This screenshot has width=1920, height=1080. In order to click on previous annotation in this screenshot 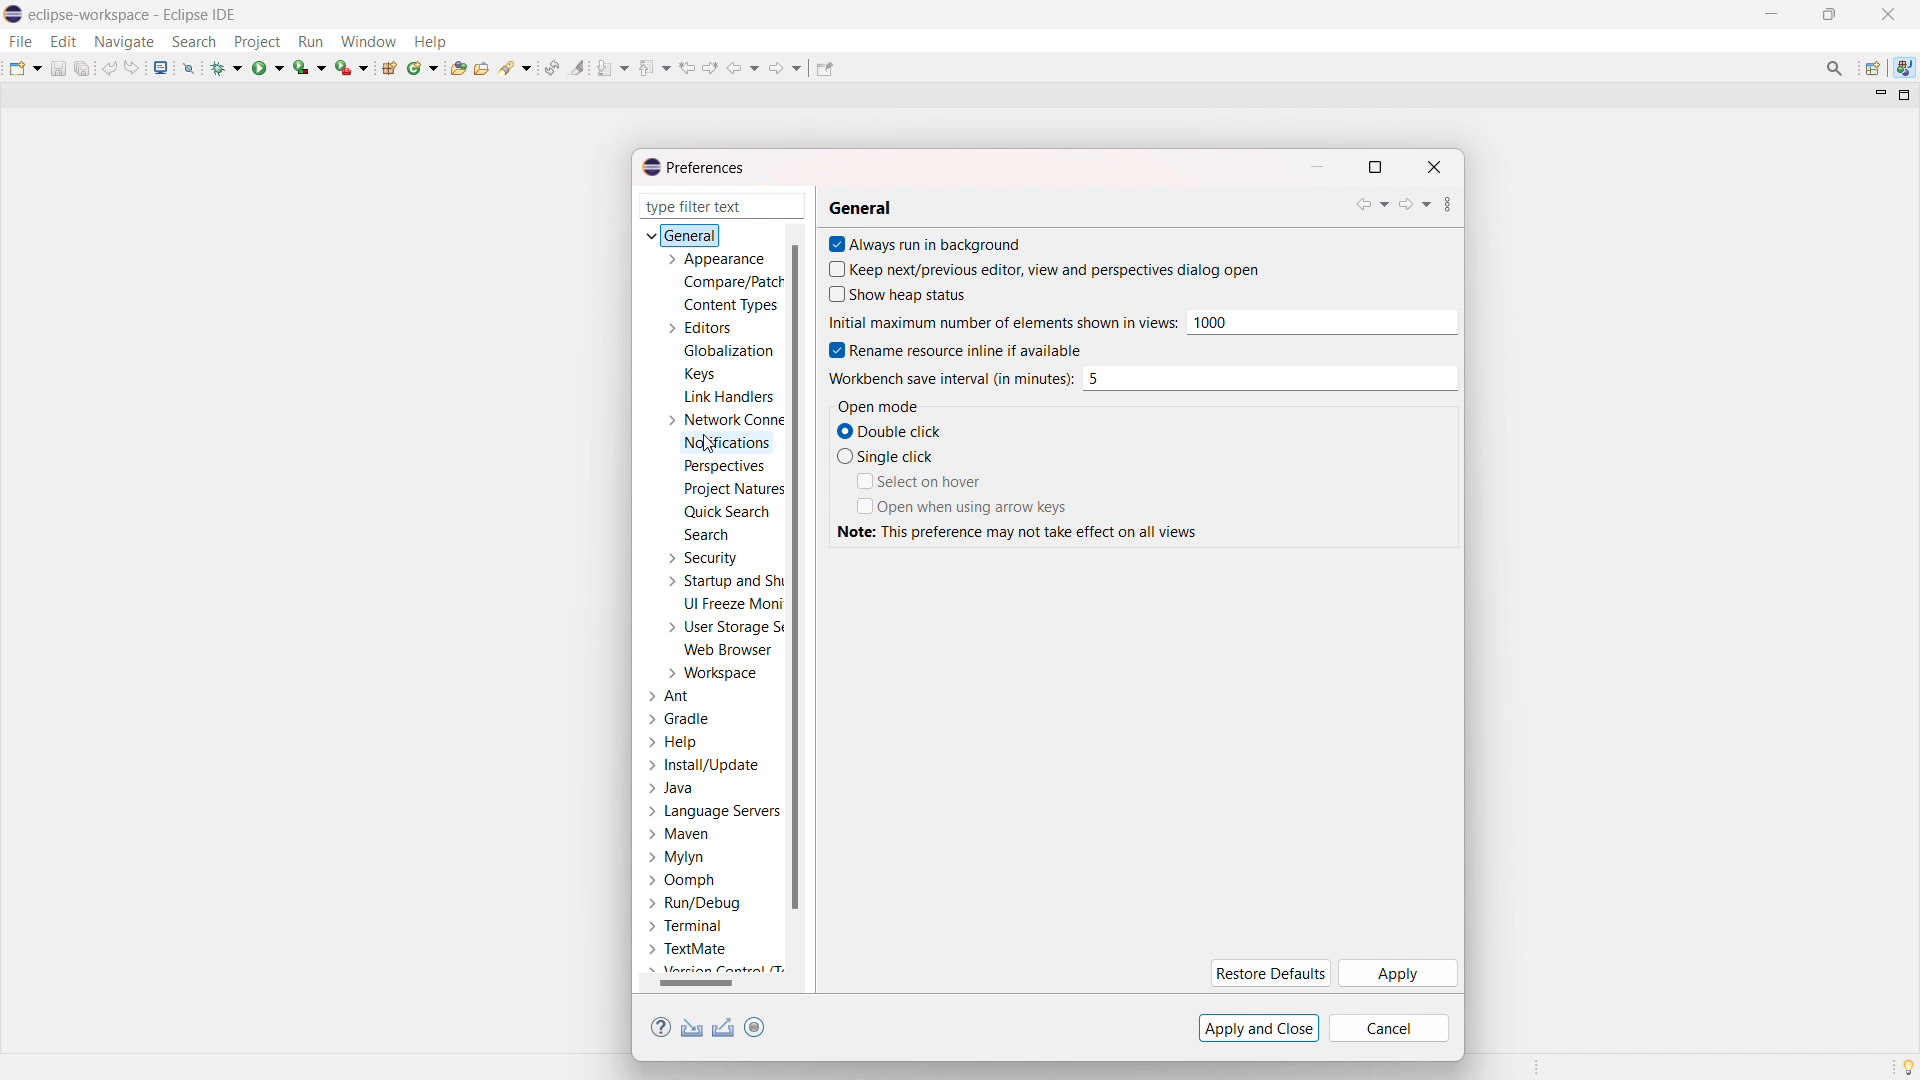, I will do `click(654, 67)`.